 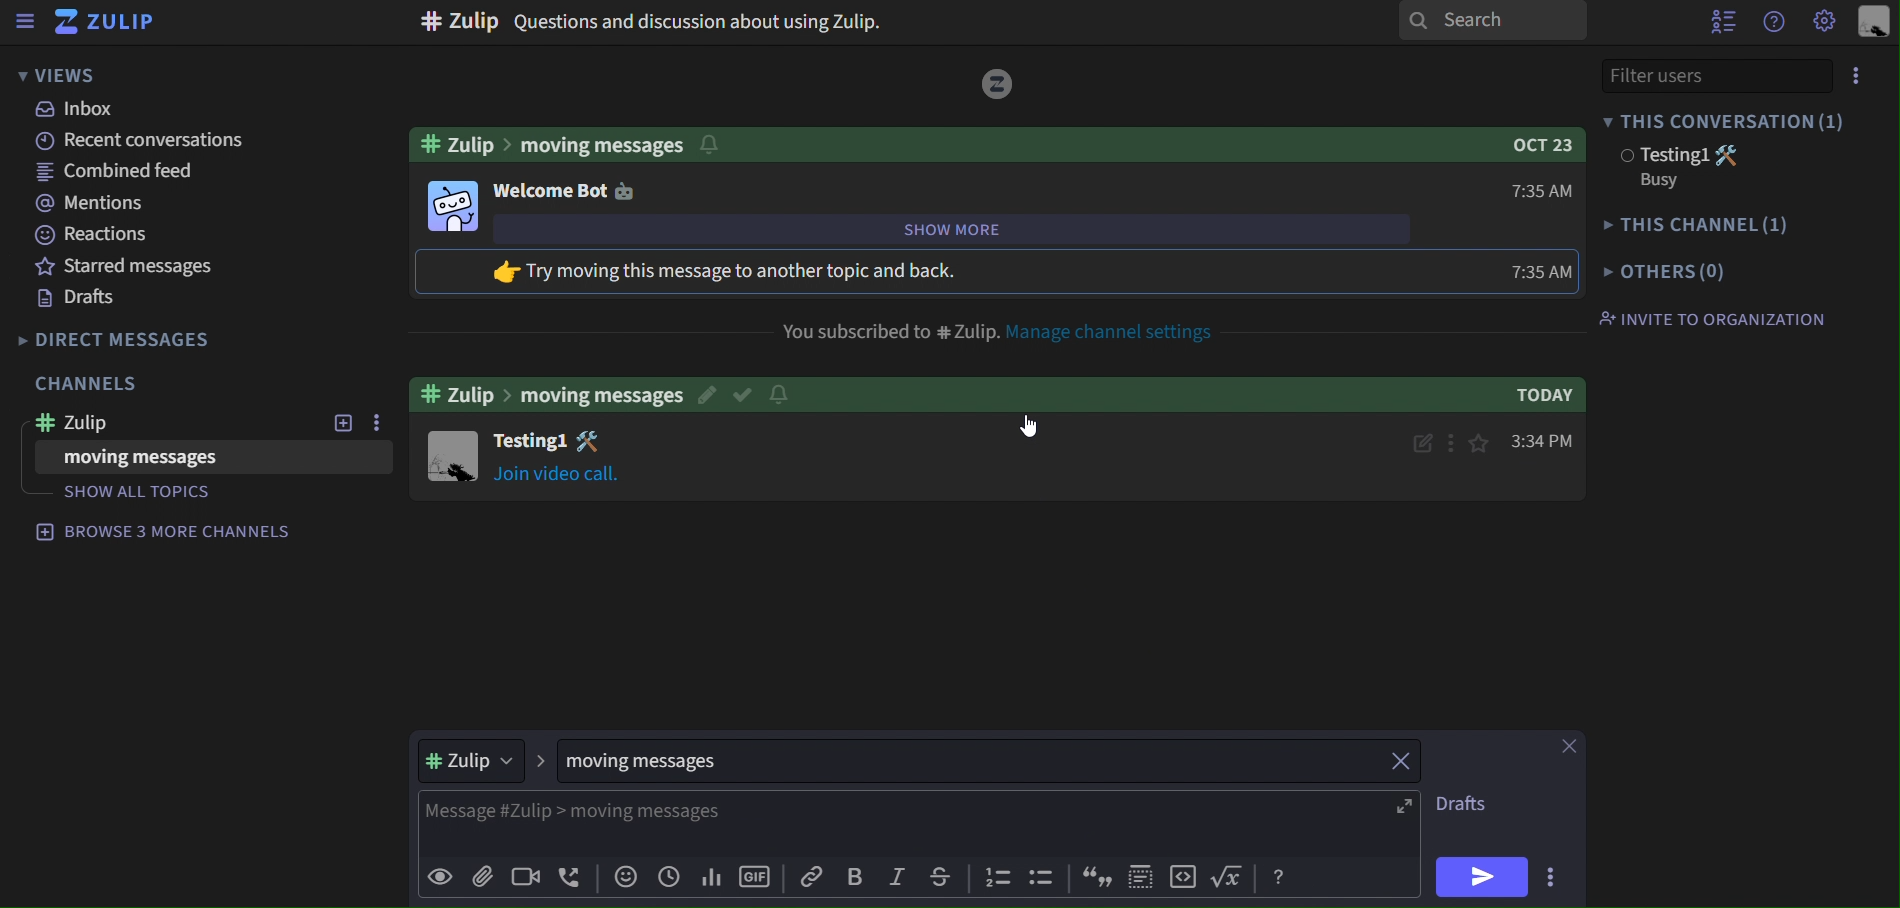 What do you see at coordinates (150, 493) in the screenshot?
I see `show all topics` at bounding box center [150, 493].